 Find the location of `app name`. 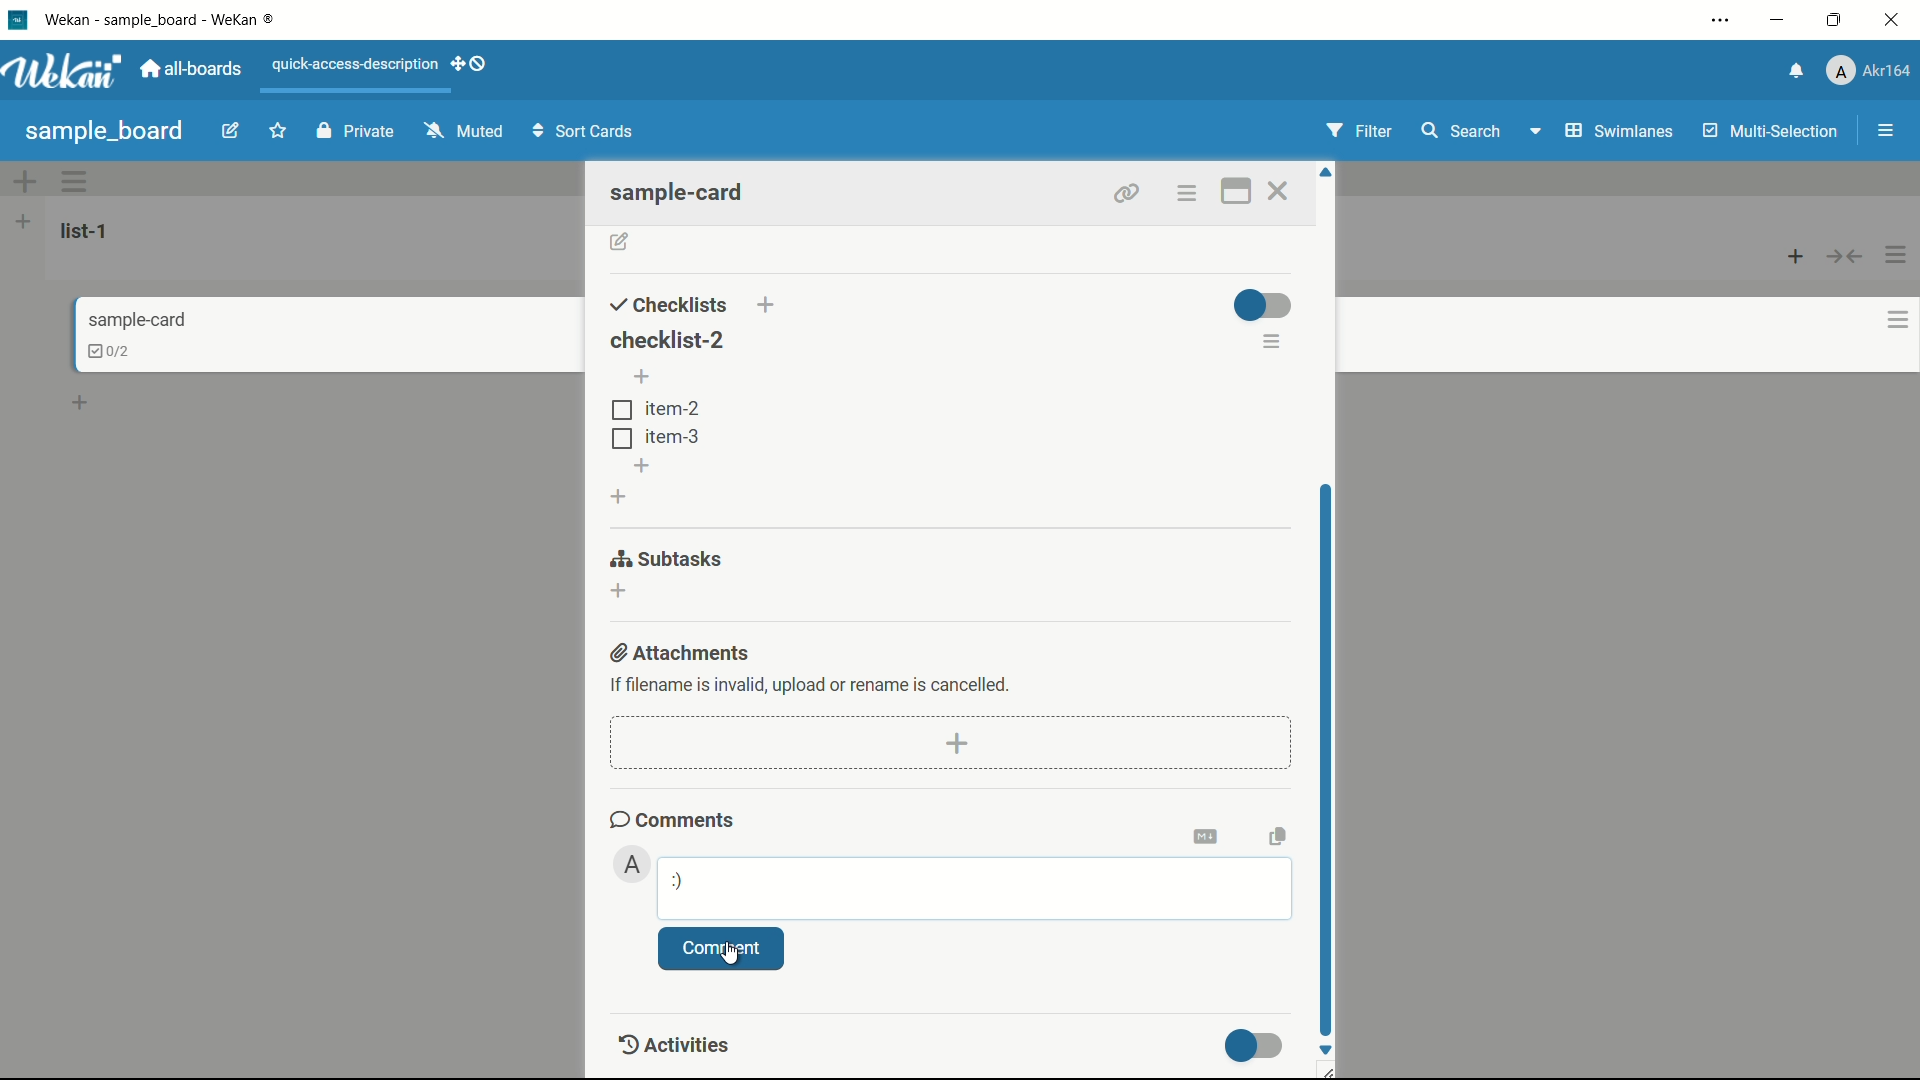

app name is located at coordinates (173, 18).